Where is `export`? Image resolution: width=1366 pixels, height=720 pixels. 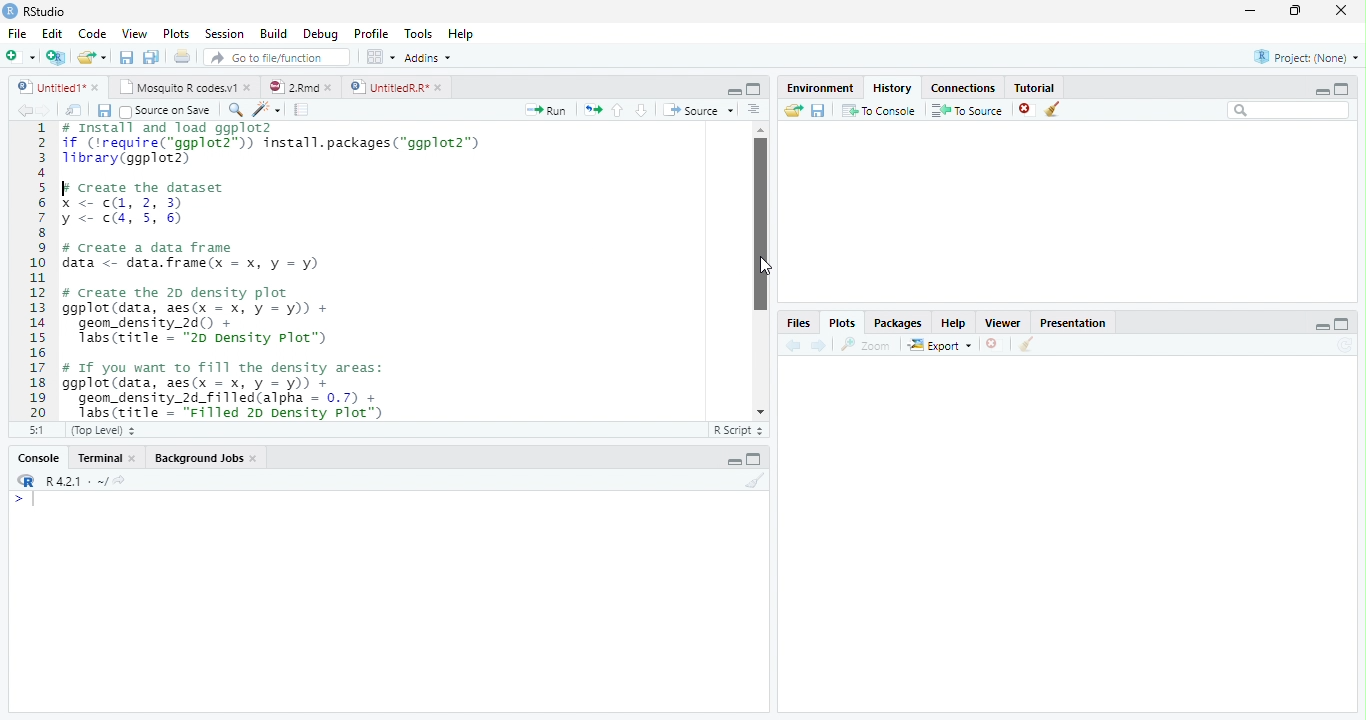
export is located at coordinates (939, 346).